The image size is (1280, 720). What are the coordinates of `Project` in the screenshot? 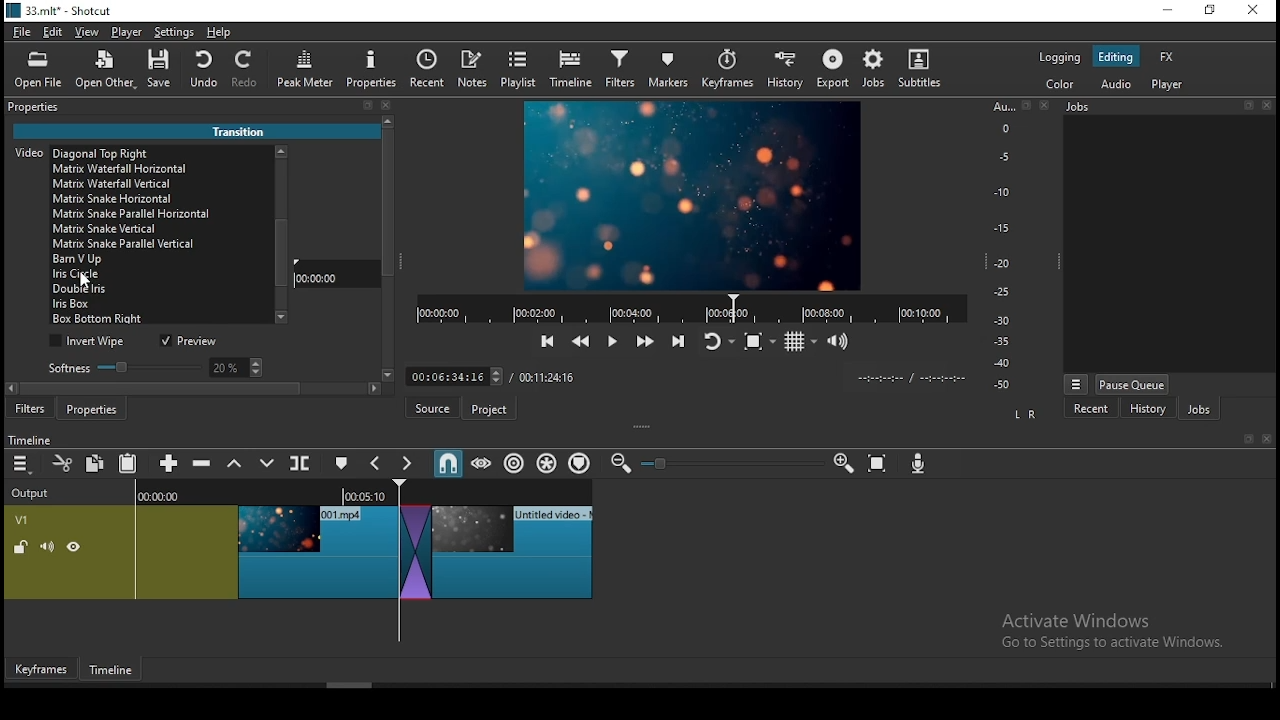 It's located at (492, 409).